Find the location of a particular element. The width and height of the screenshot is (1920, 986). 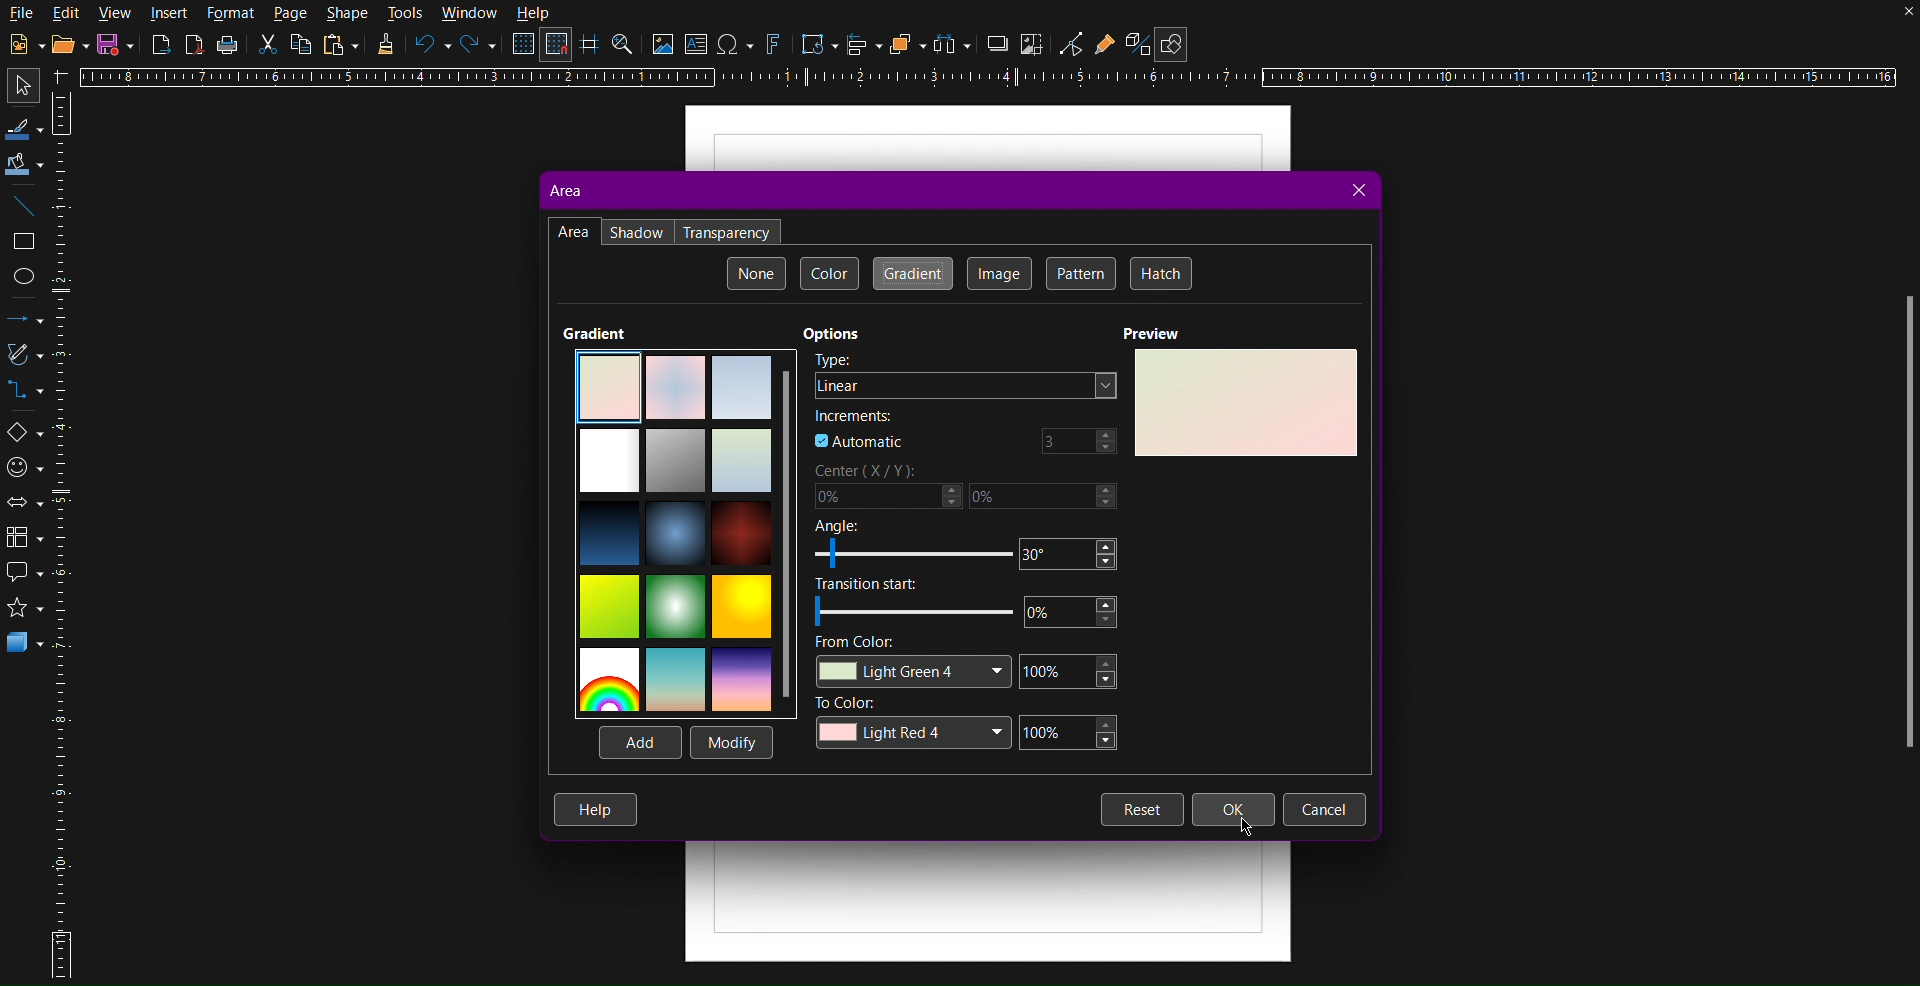

Distribute Objects is located at coordinates (952, 44).